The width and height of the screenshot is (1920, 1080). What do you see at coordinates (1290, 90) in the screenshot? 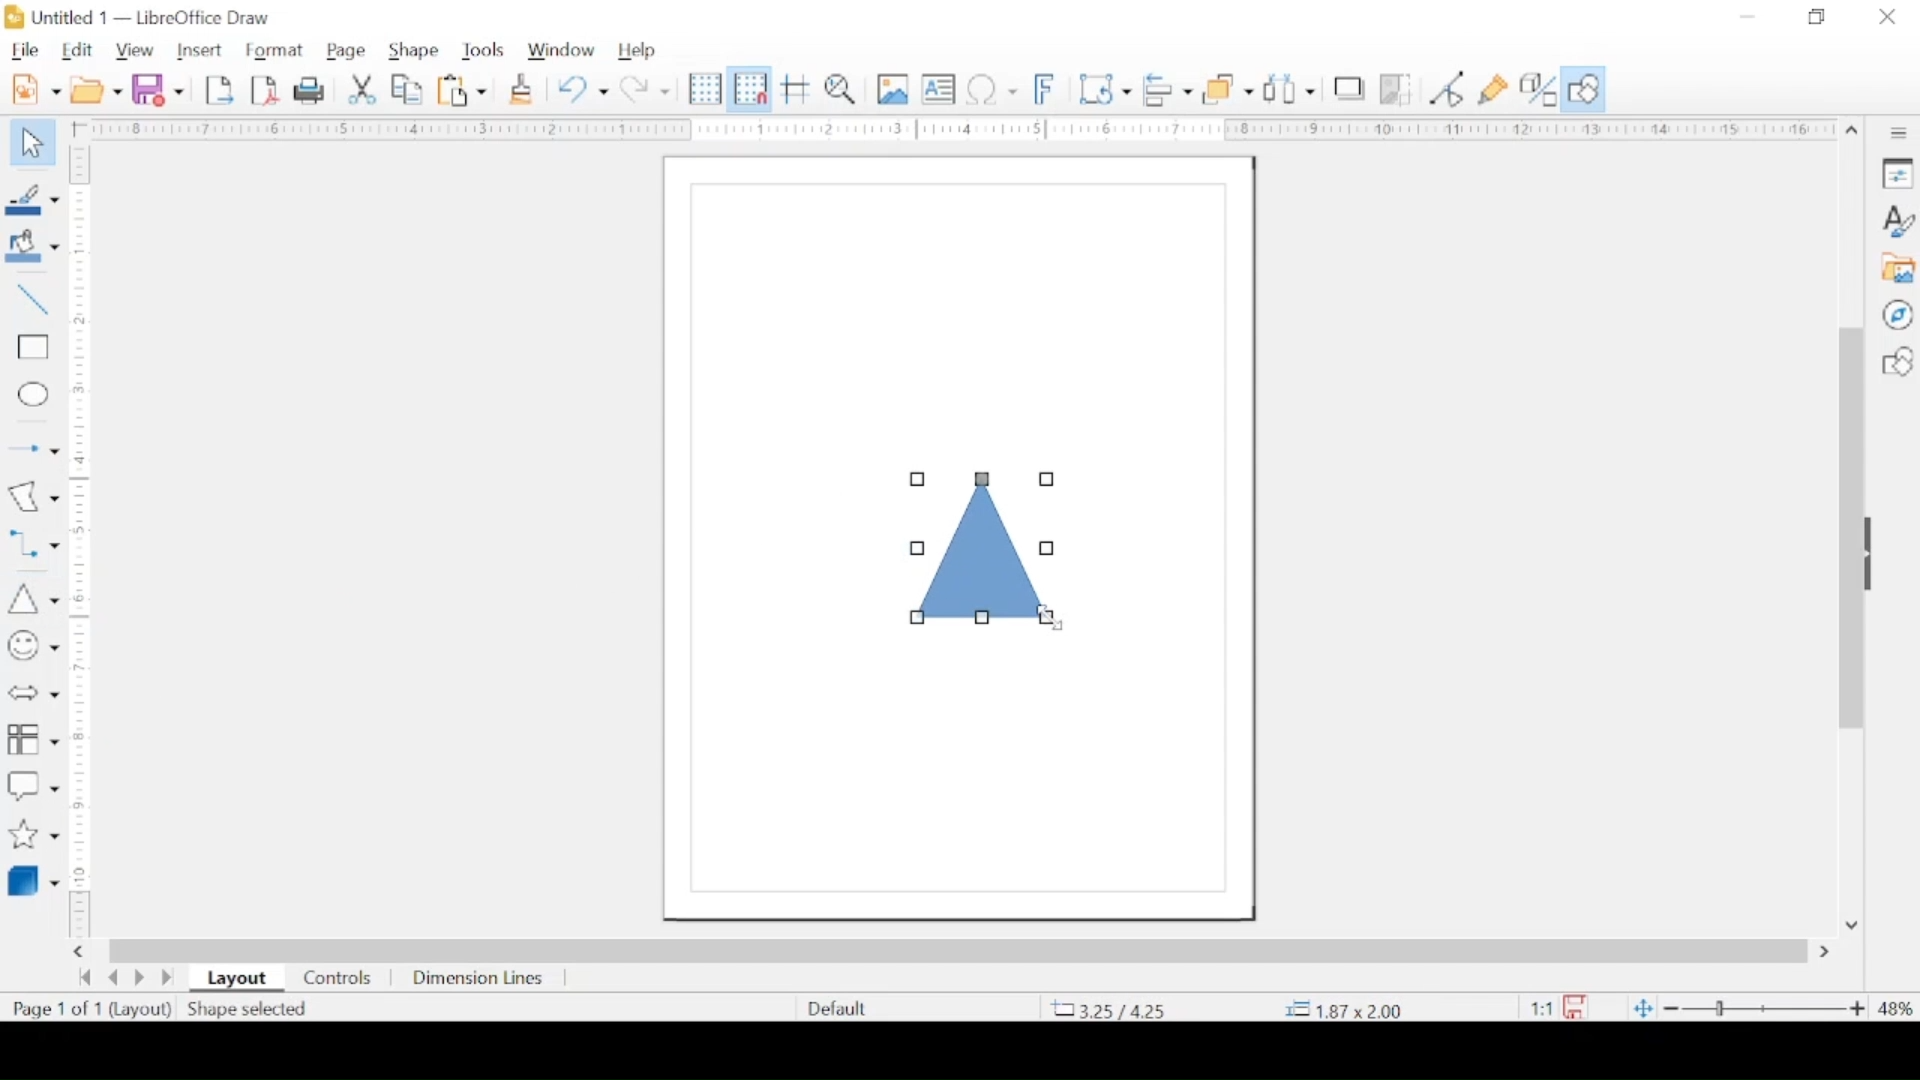
I see `show at least three objects to distribute` at bounding box center [1290, 90].